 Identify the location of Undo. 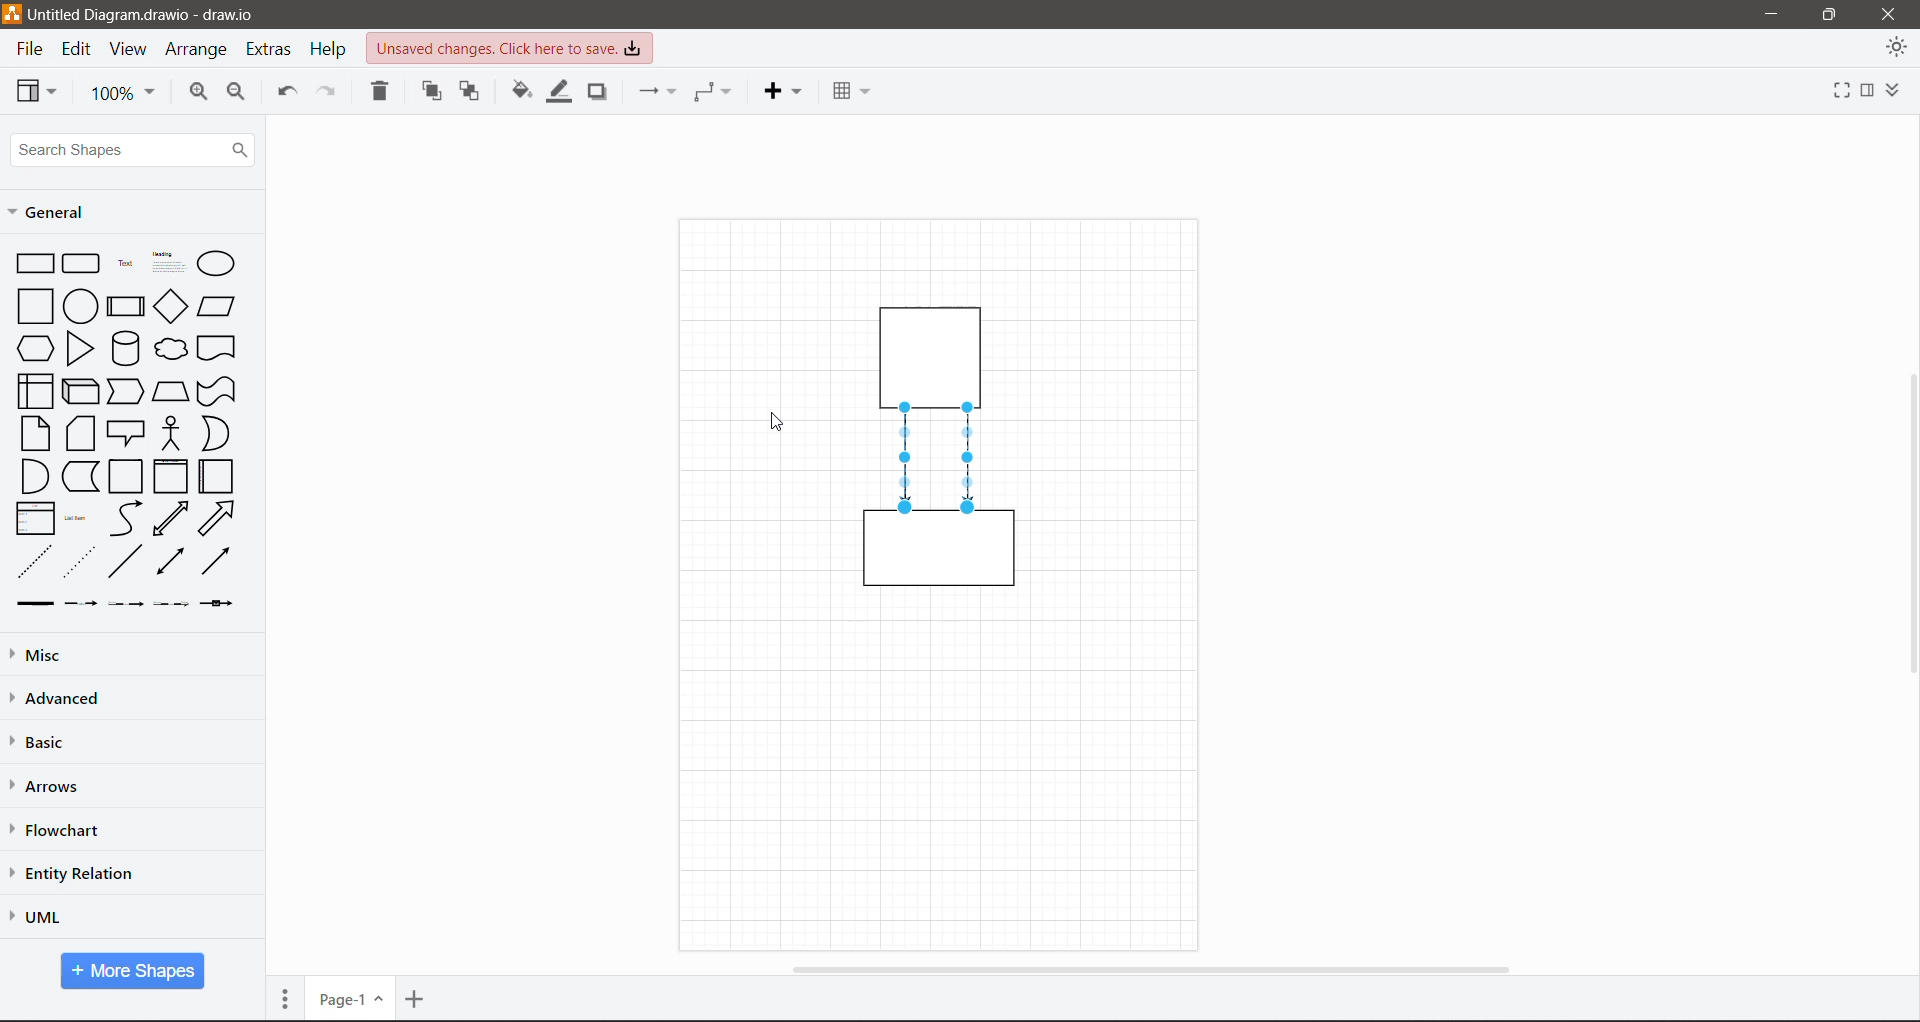
(284, 94).